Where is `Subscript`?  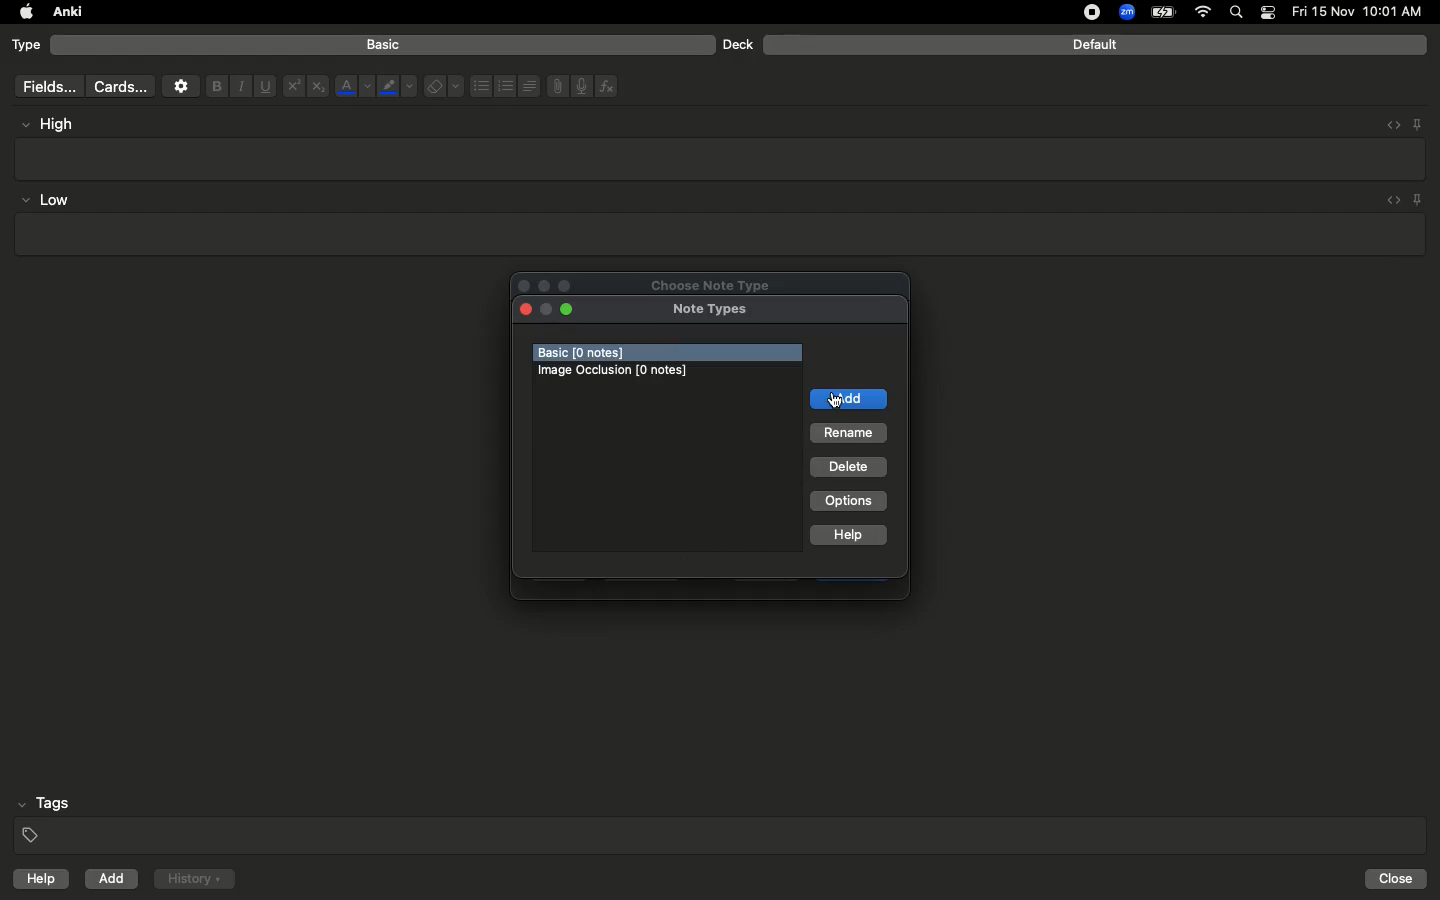 Subscript is located at coordinates (318, 87).